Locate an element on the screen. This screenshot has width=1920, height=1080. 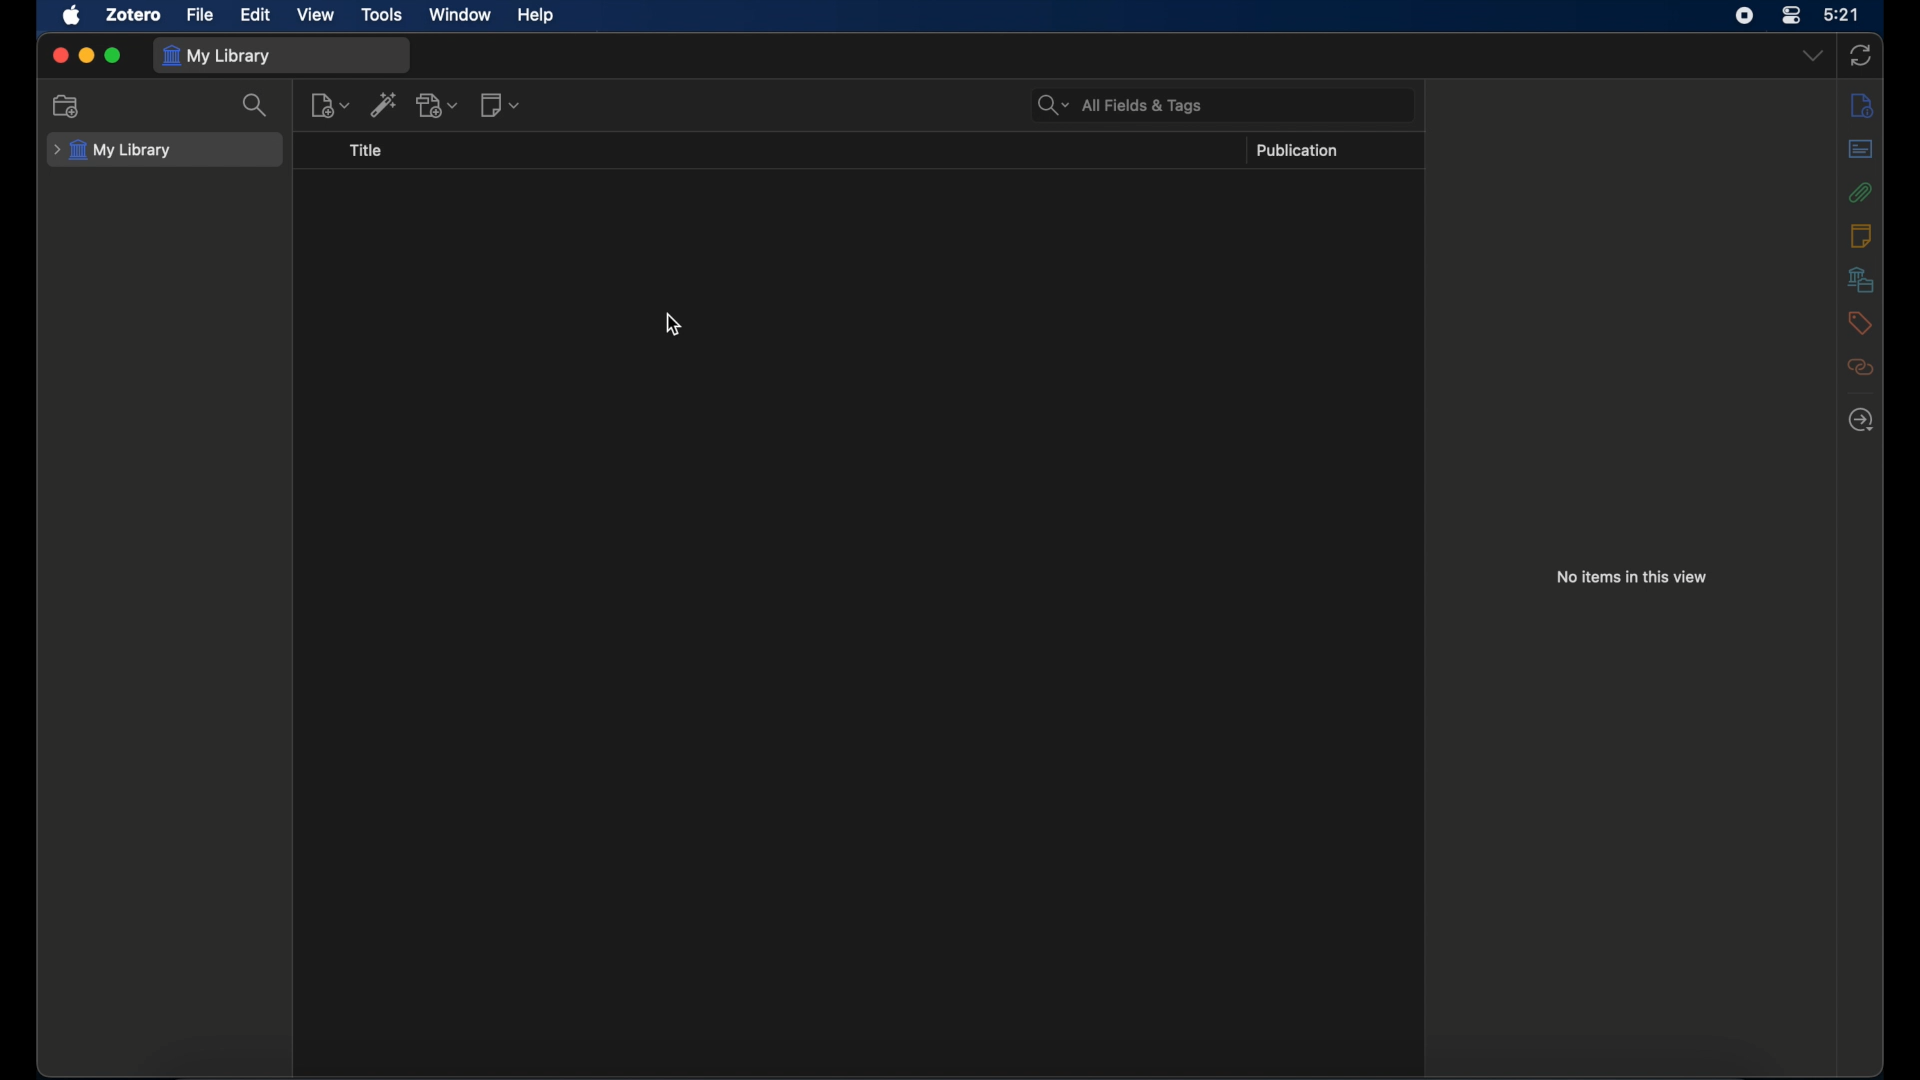
maximize is located at coordinates (114, 55).